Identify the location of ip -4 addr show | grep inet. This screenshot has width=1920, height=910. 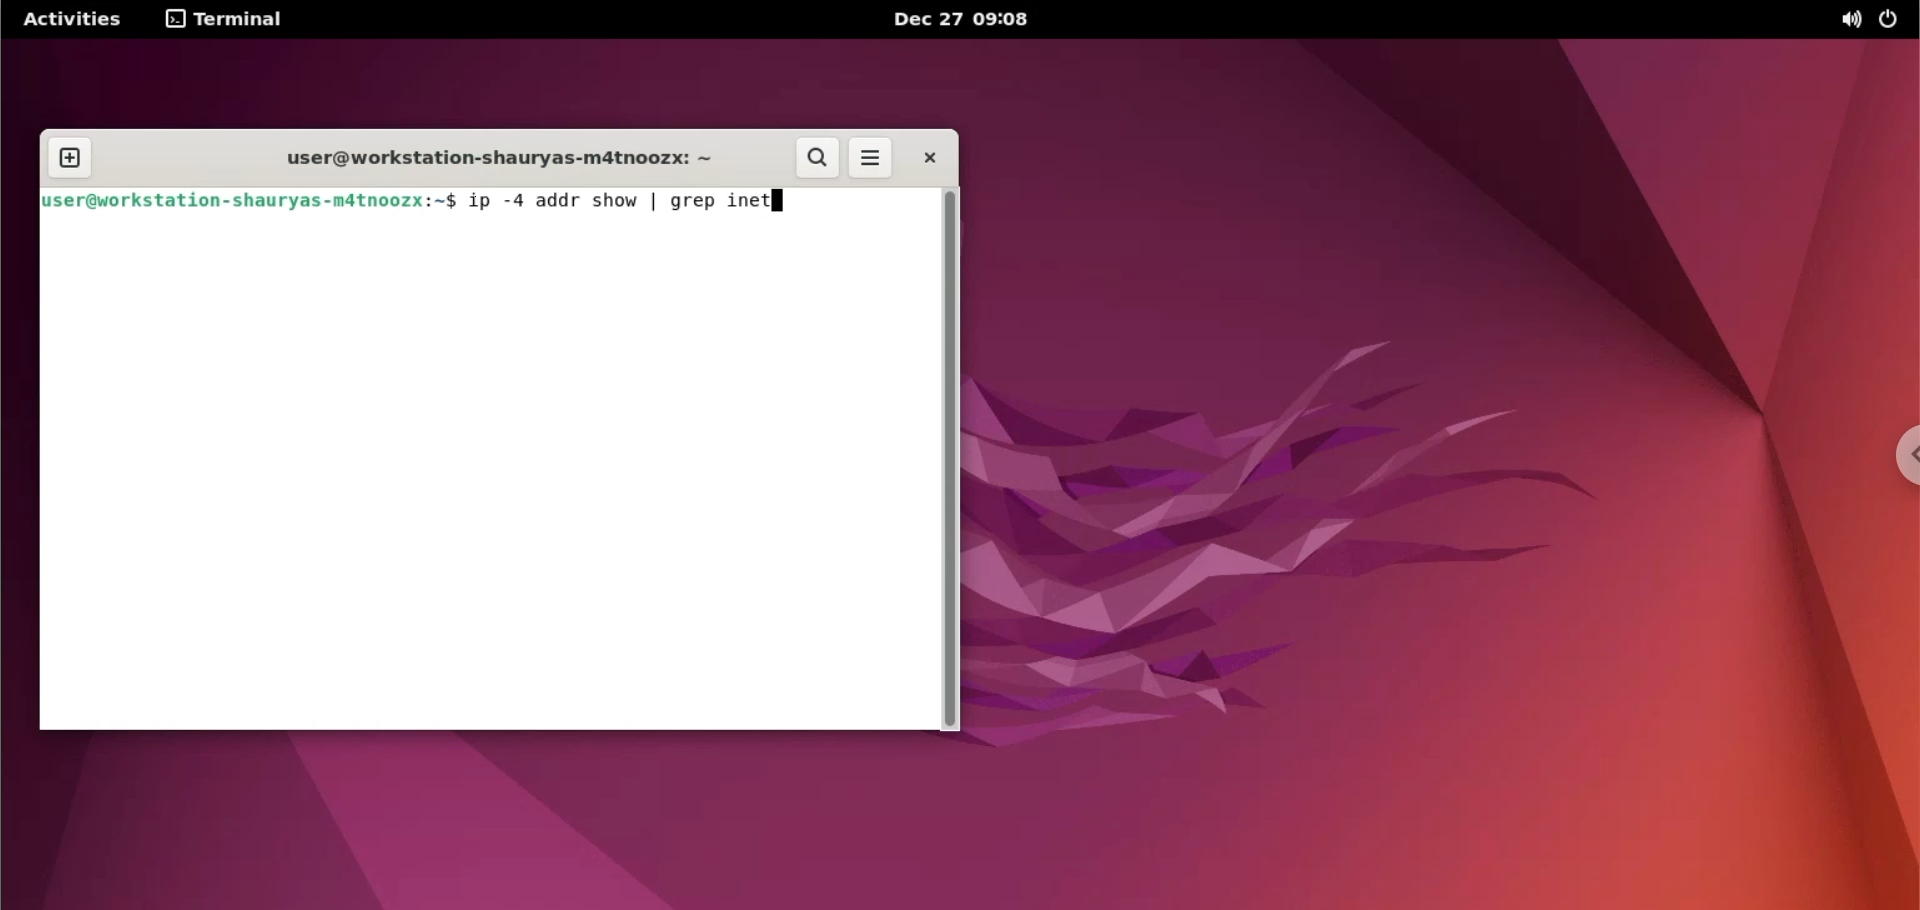
(644, 200).